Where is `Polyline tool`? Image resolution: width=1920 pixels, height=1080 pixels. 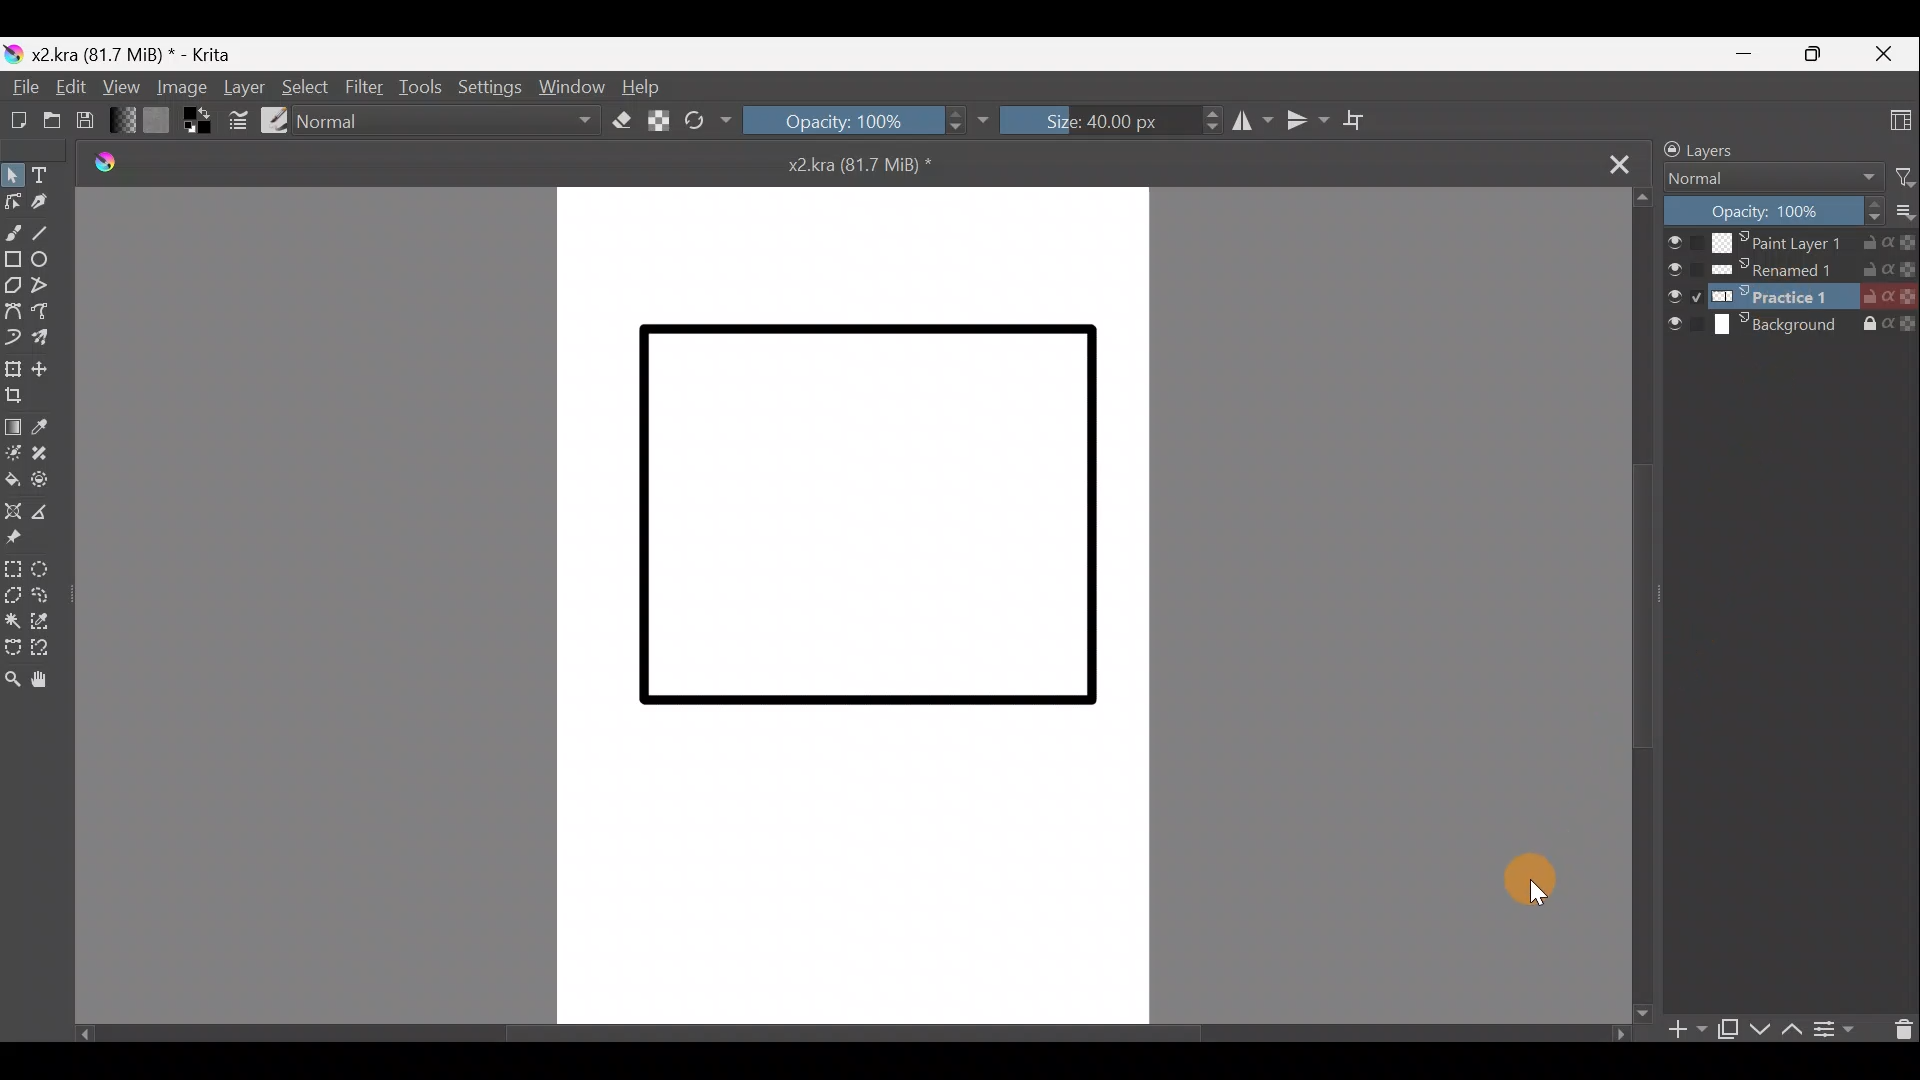
Polyline tool is located at coordinates (49, 287).